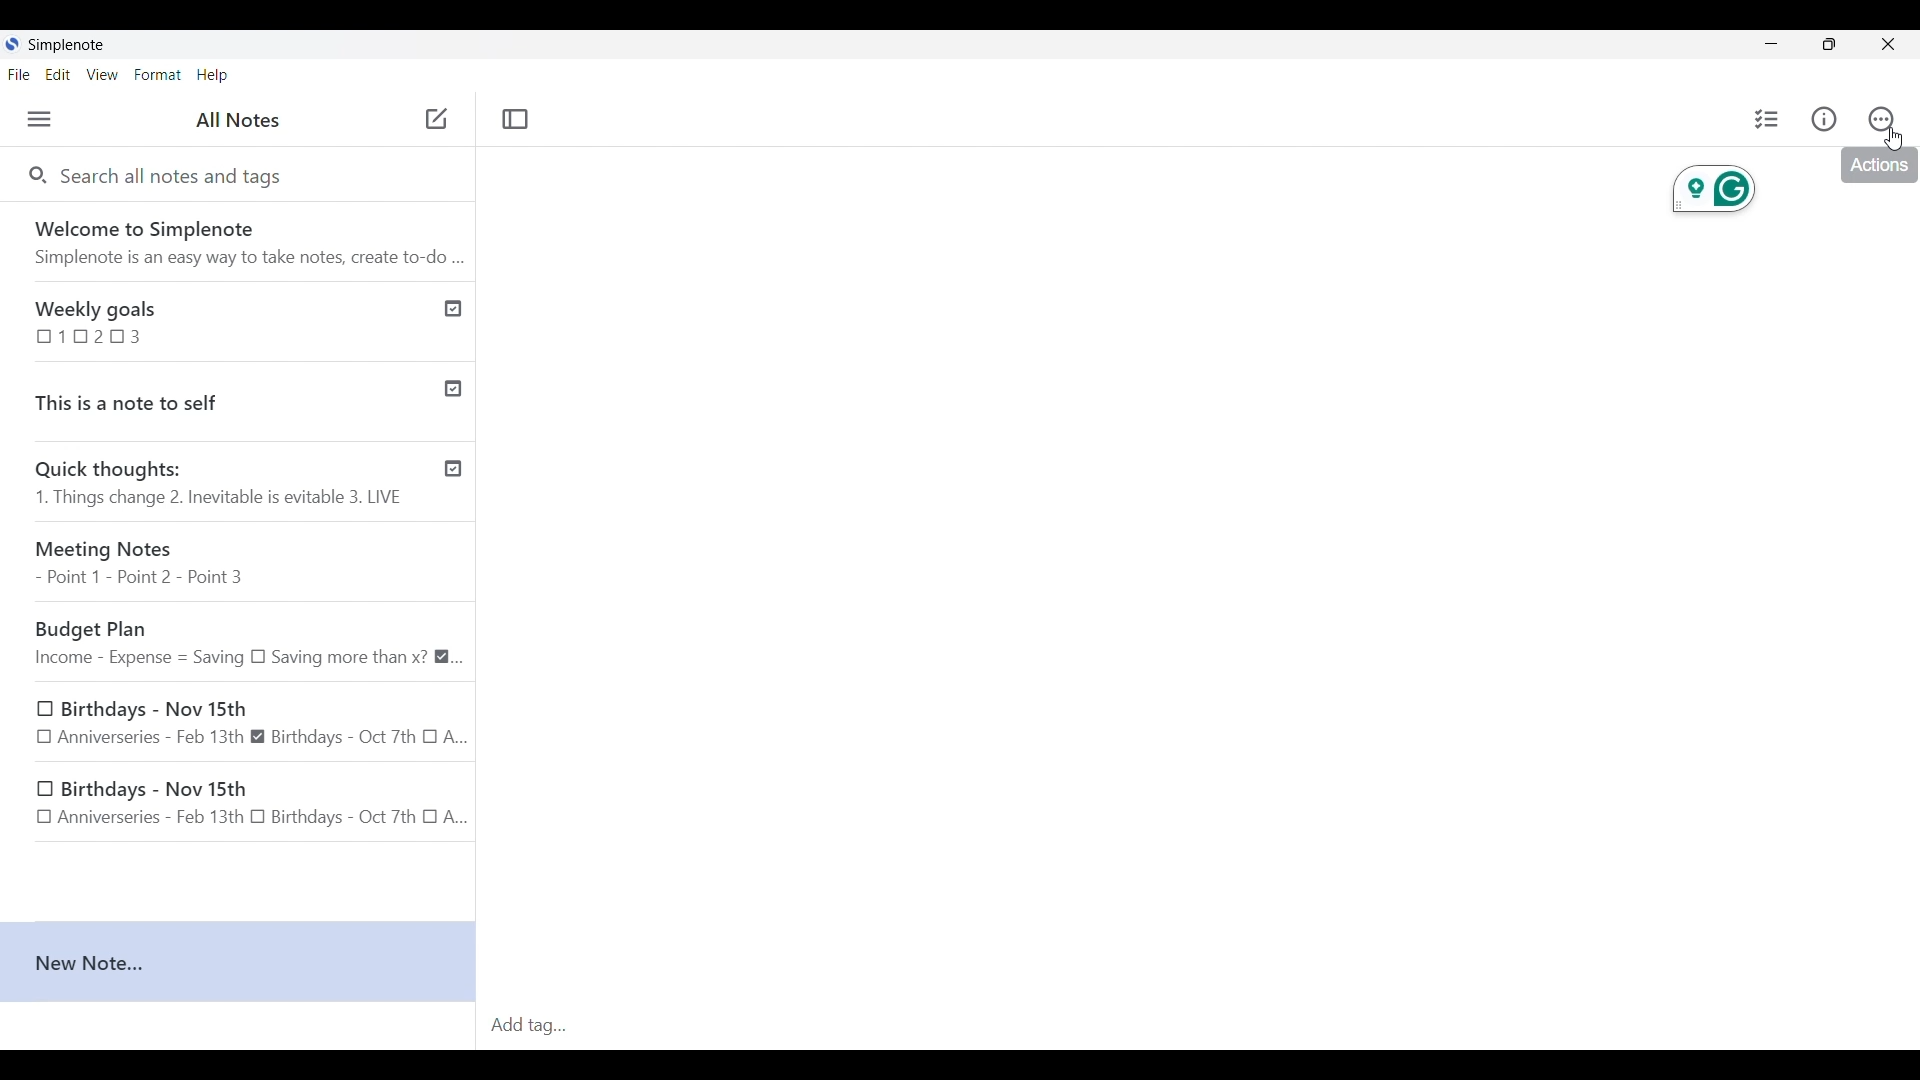 The image size is (1920, 1080). What do you see at coordinates (236, 238) in the screenshot?
I see `Software welcome note` at bounding box center [236, 238].